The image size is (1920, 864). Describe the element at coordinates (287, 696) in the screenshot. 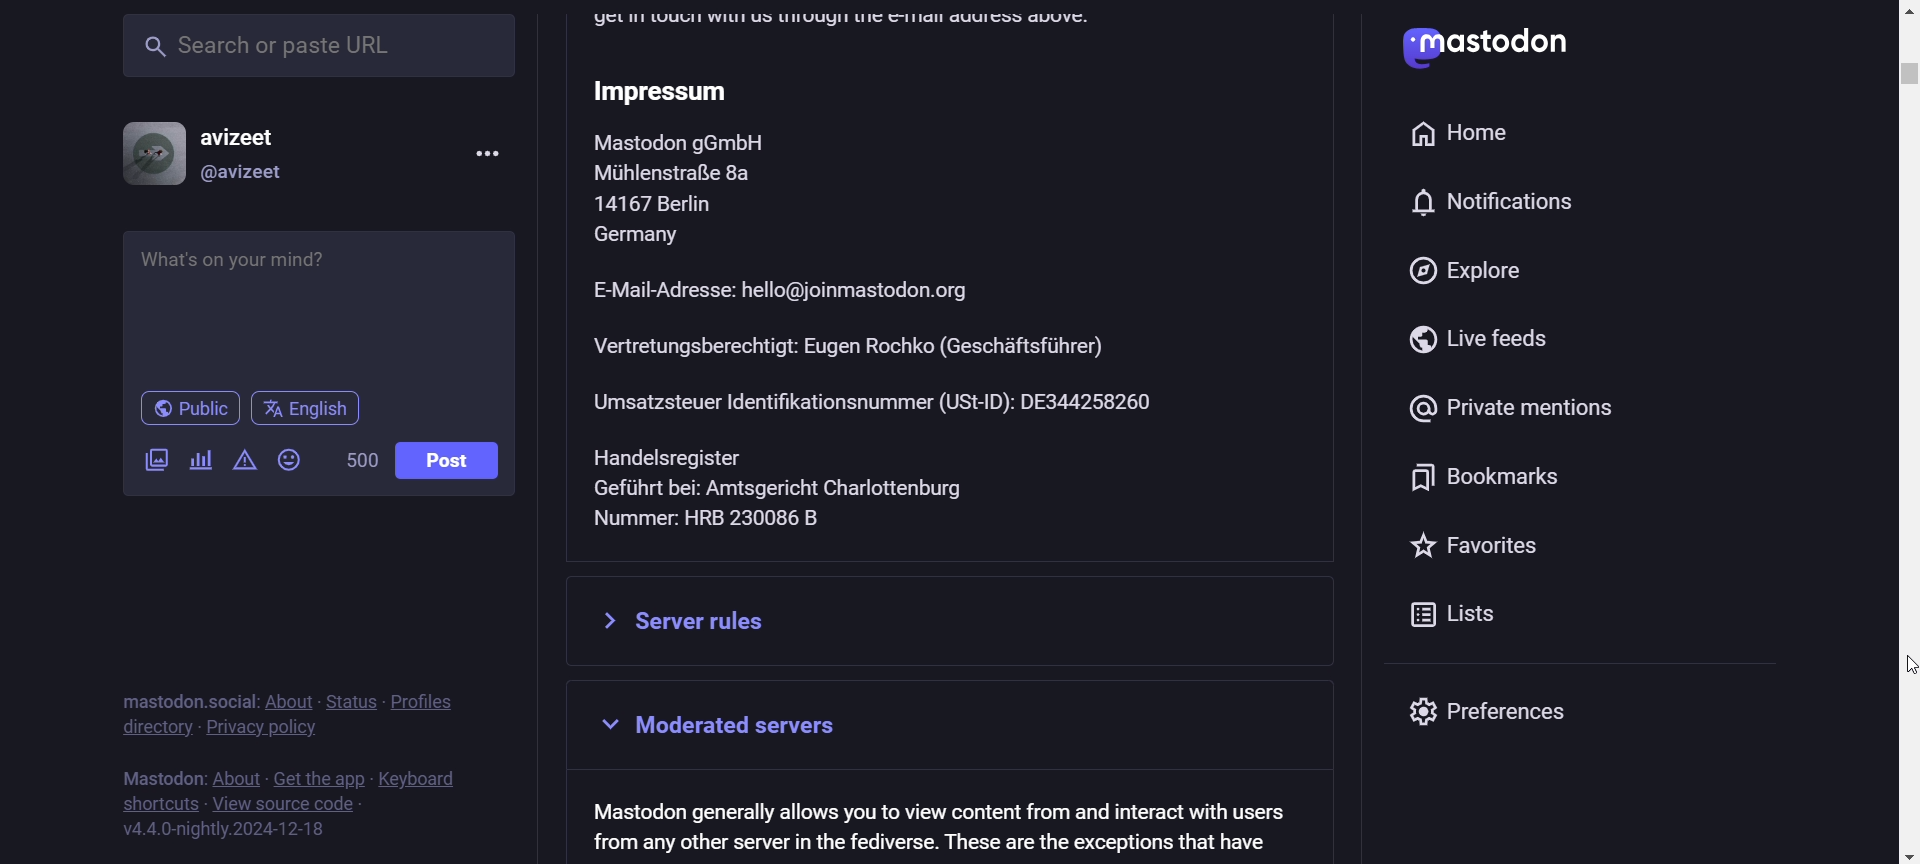

I see `about` at that location.